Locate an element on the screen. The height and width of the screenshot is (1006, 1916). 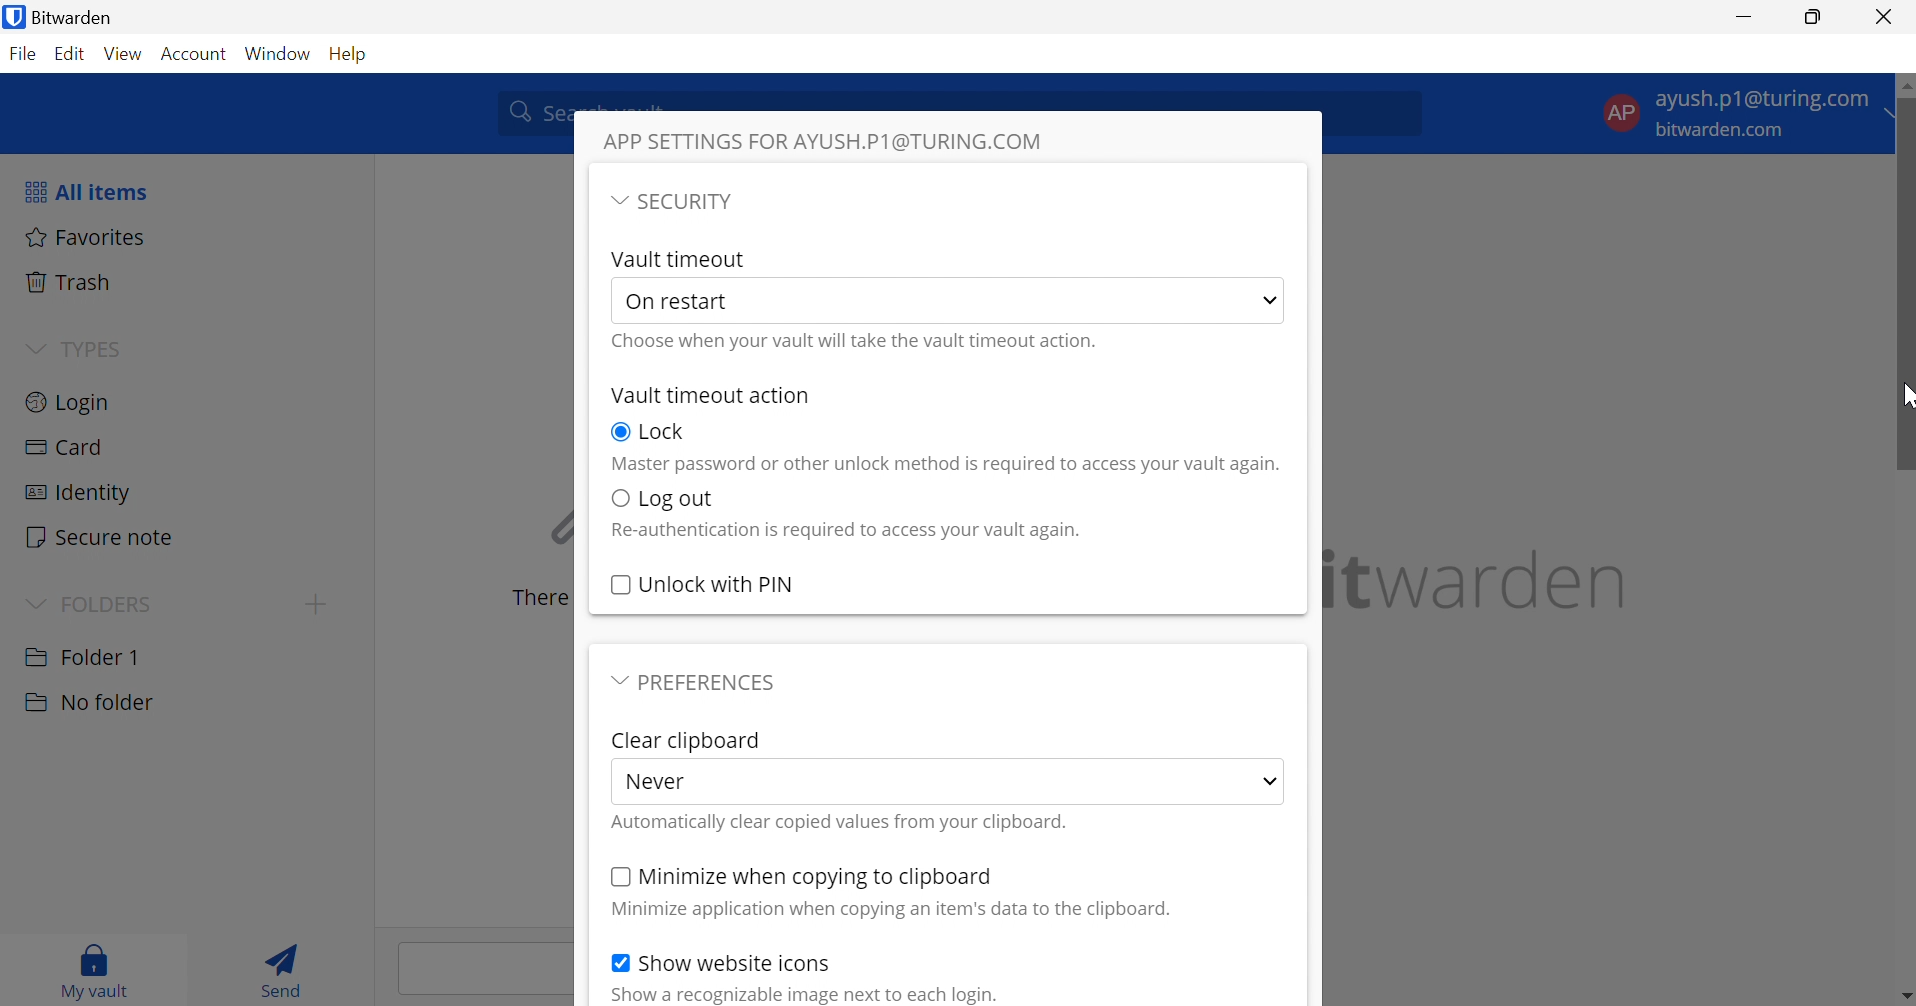
Secure note is located at coordinates (101, 539).